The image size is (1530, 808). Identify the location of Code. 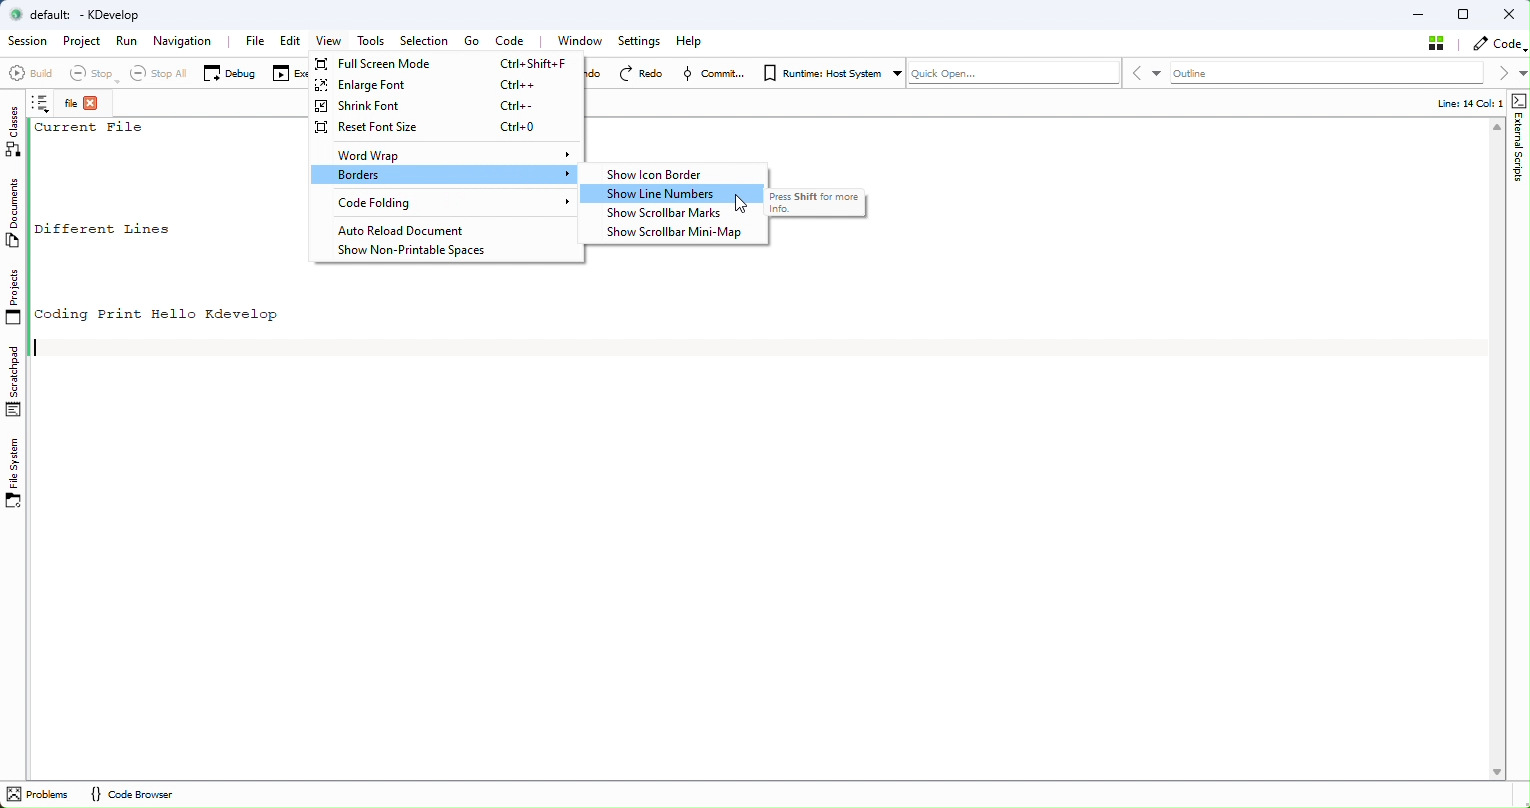
(1497, 43).